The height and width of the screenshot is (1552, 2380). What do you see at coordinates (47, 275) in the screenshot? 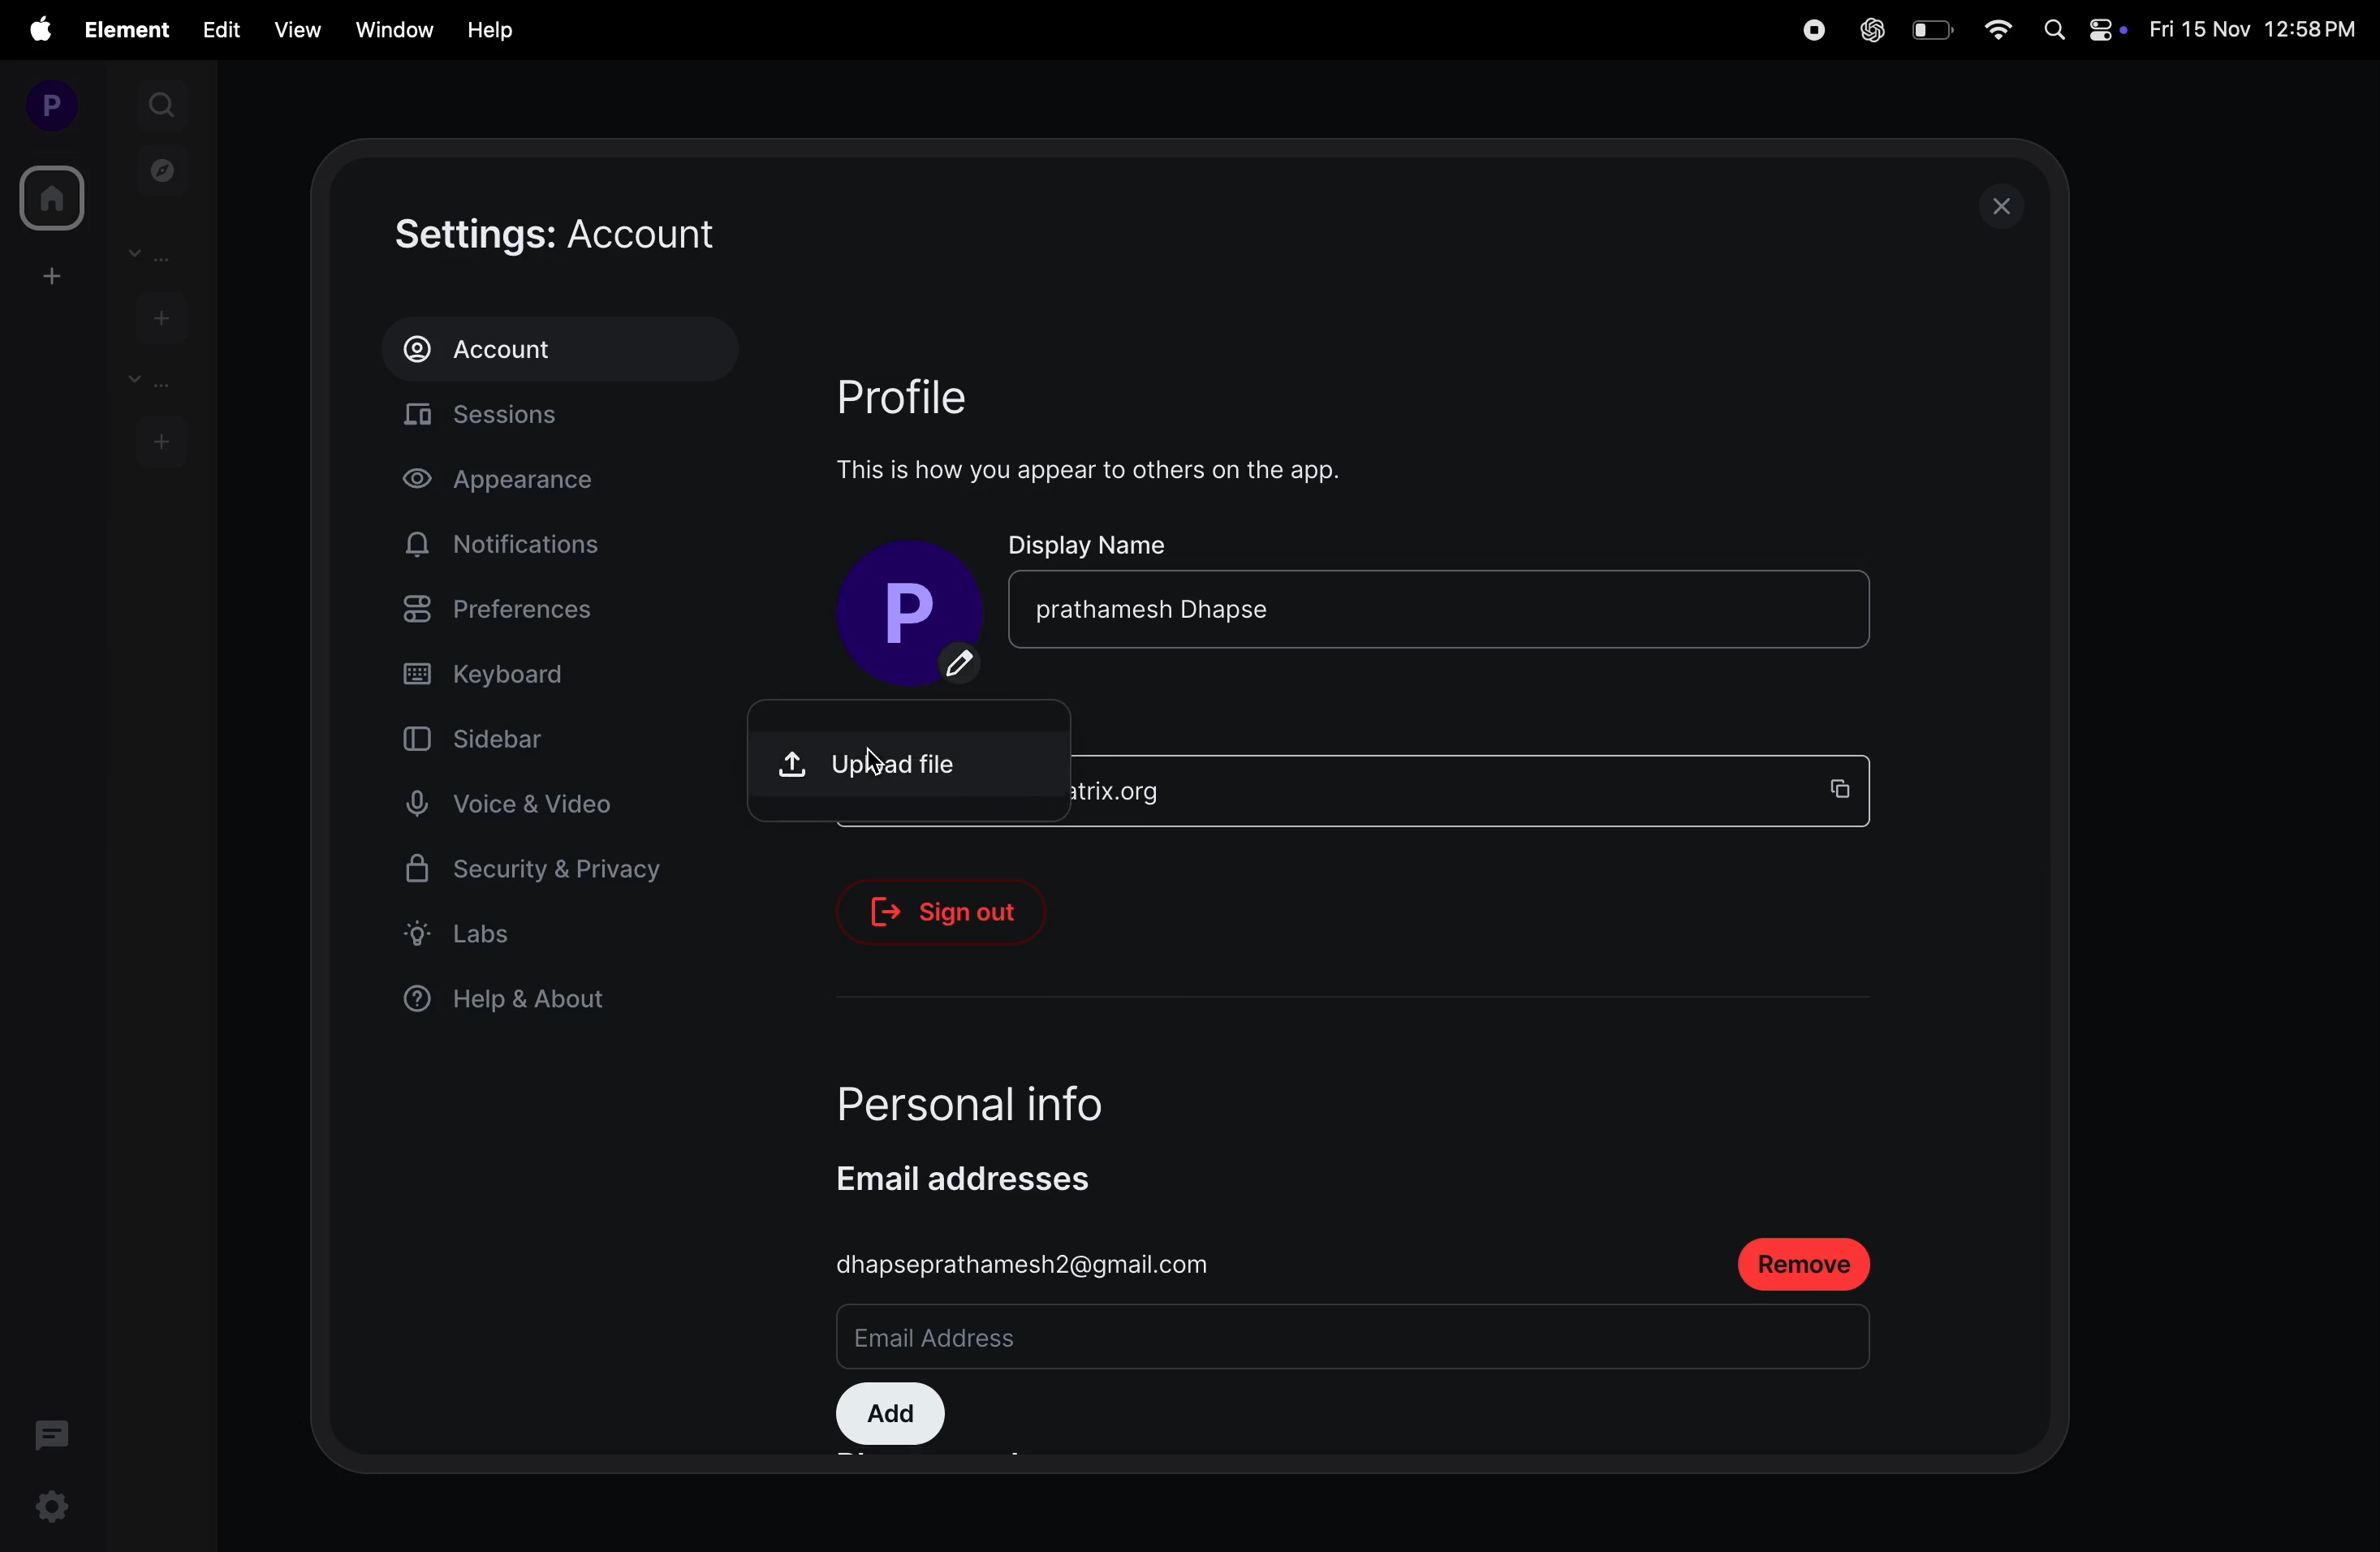
I see `add` at bounding box center [47, 275].